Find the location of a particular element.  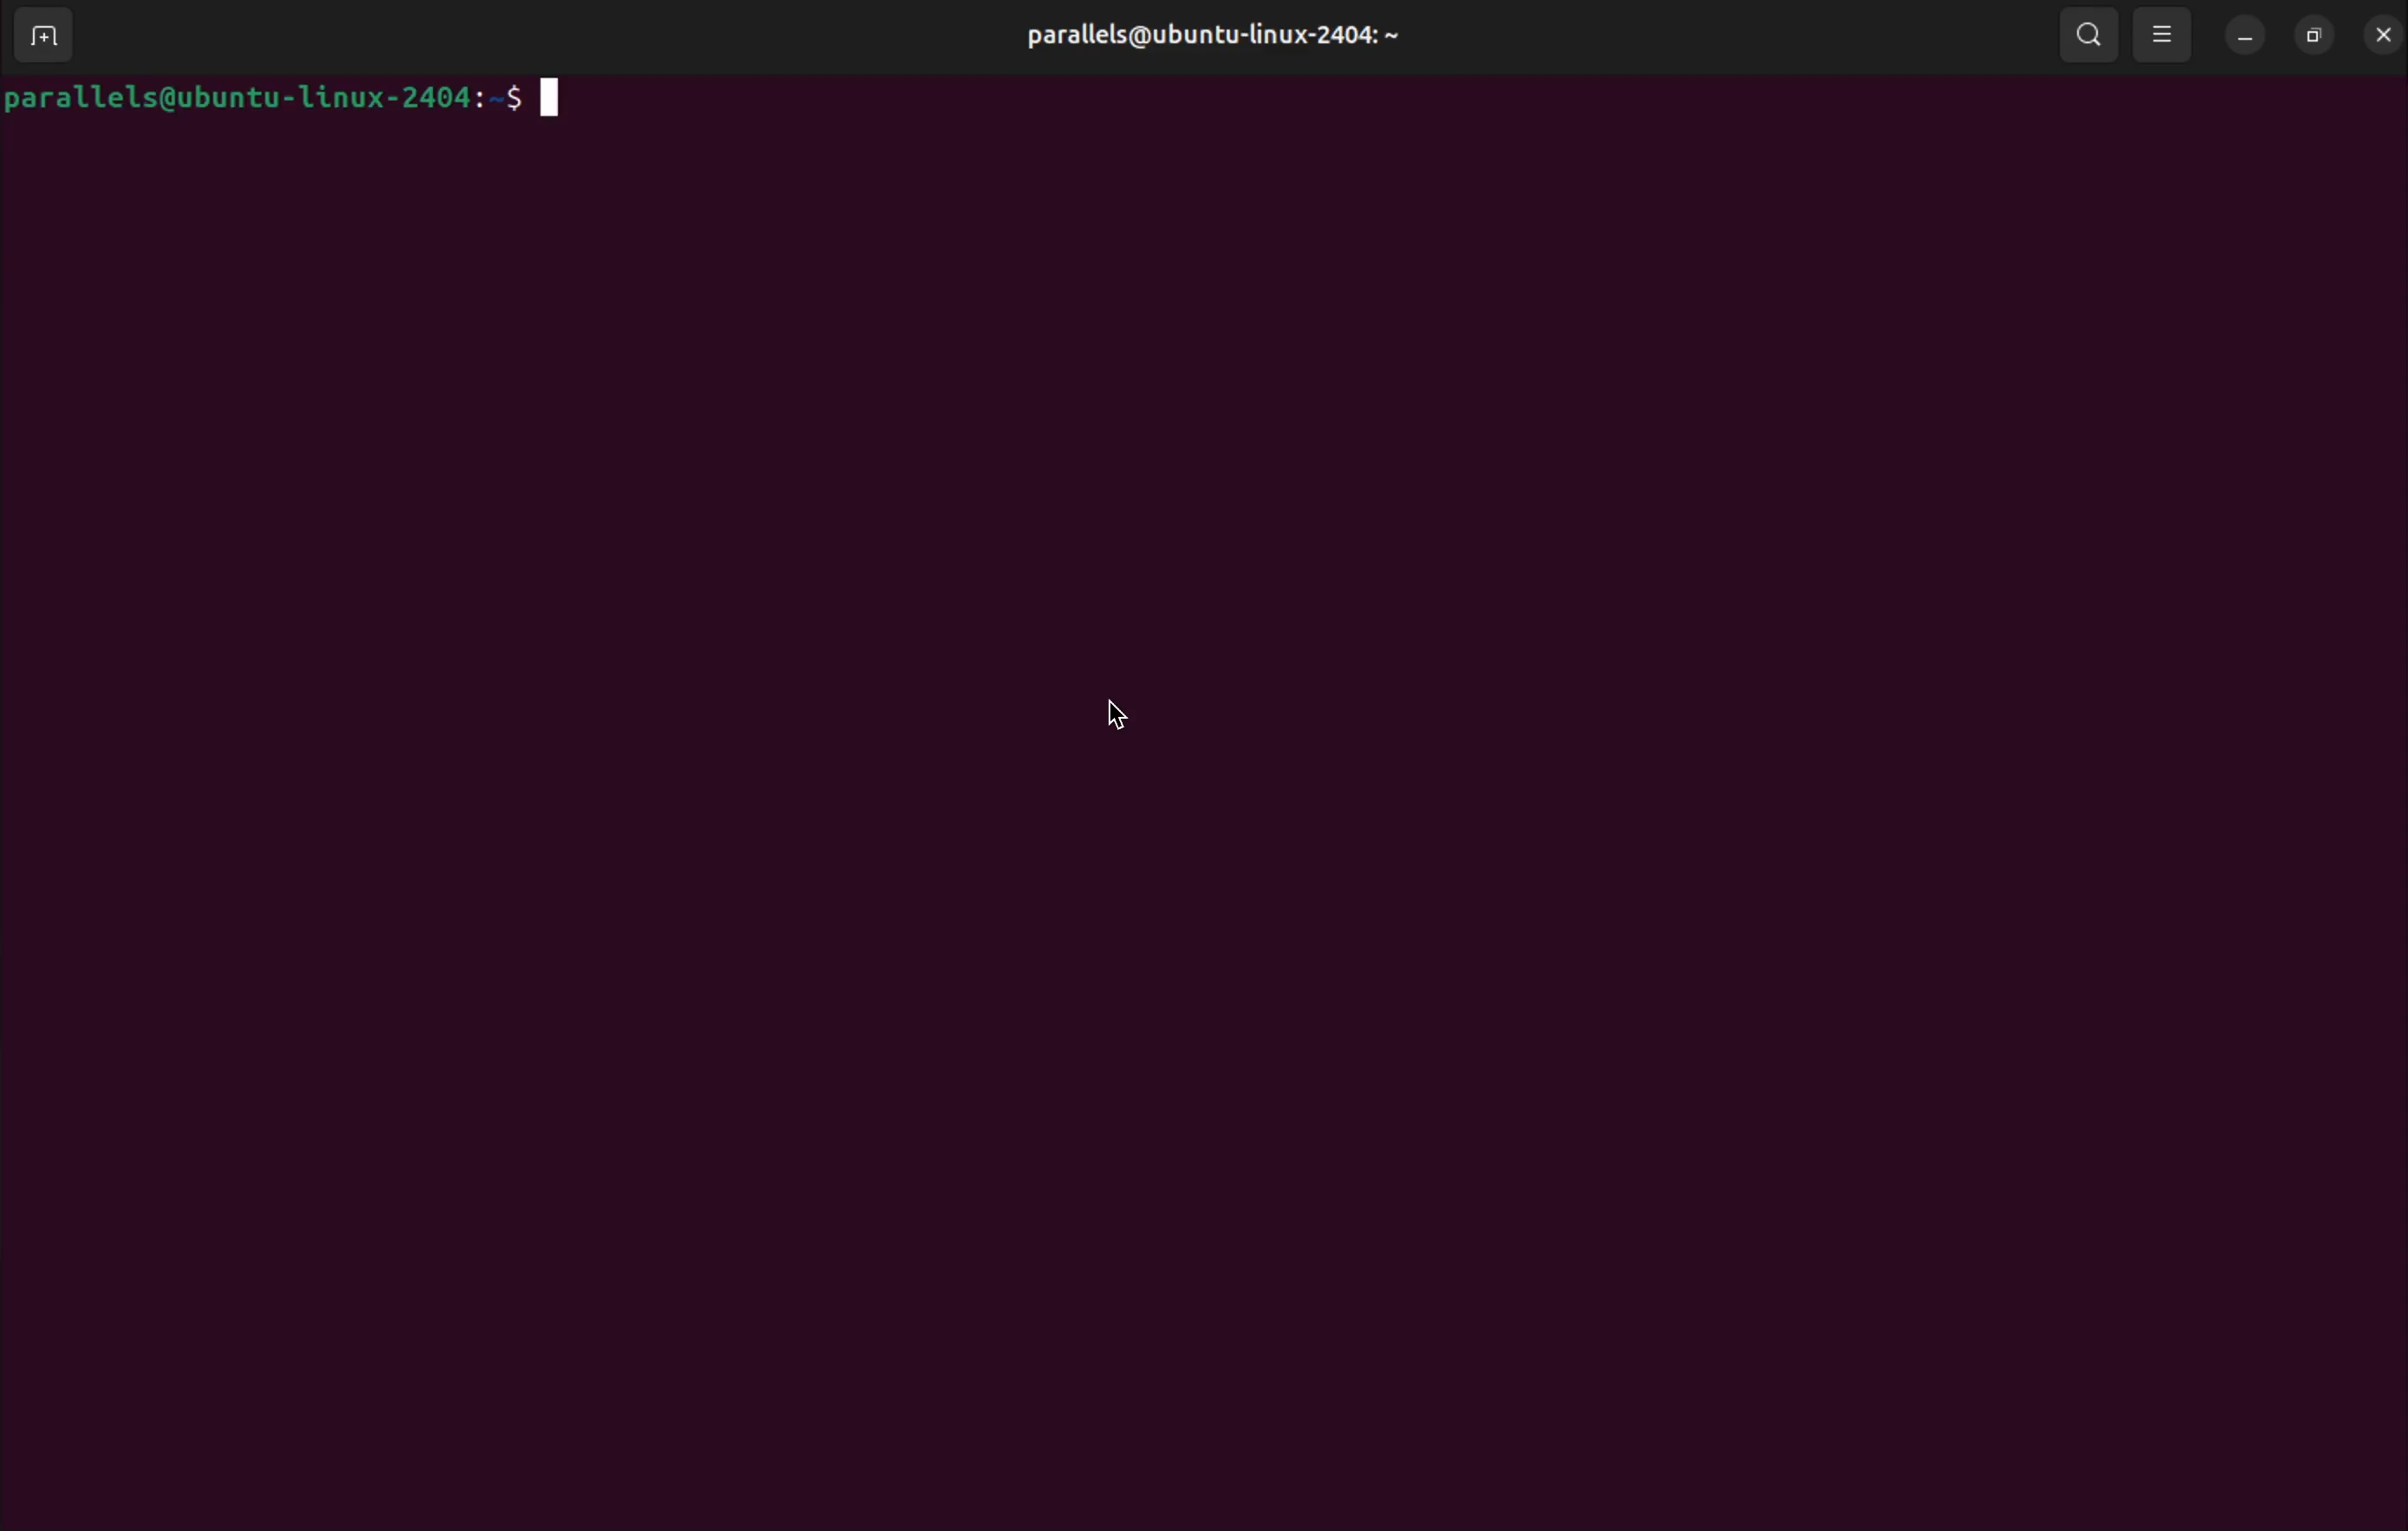

add terminal window is located at coordinates (41, 32).